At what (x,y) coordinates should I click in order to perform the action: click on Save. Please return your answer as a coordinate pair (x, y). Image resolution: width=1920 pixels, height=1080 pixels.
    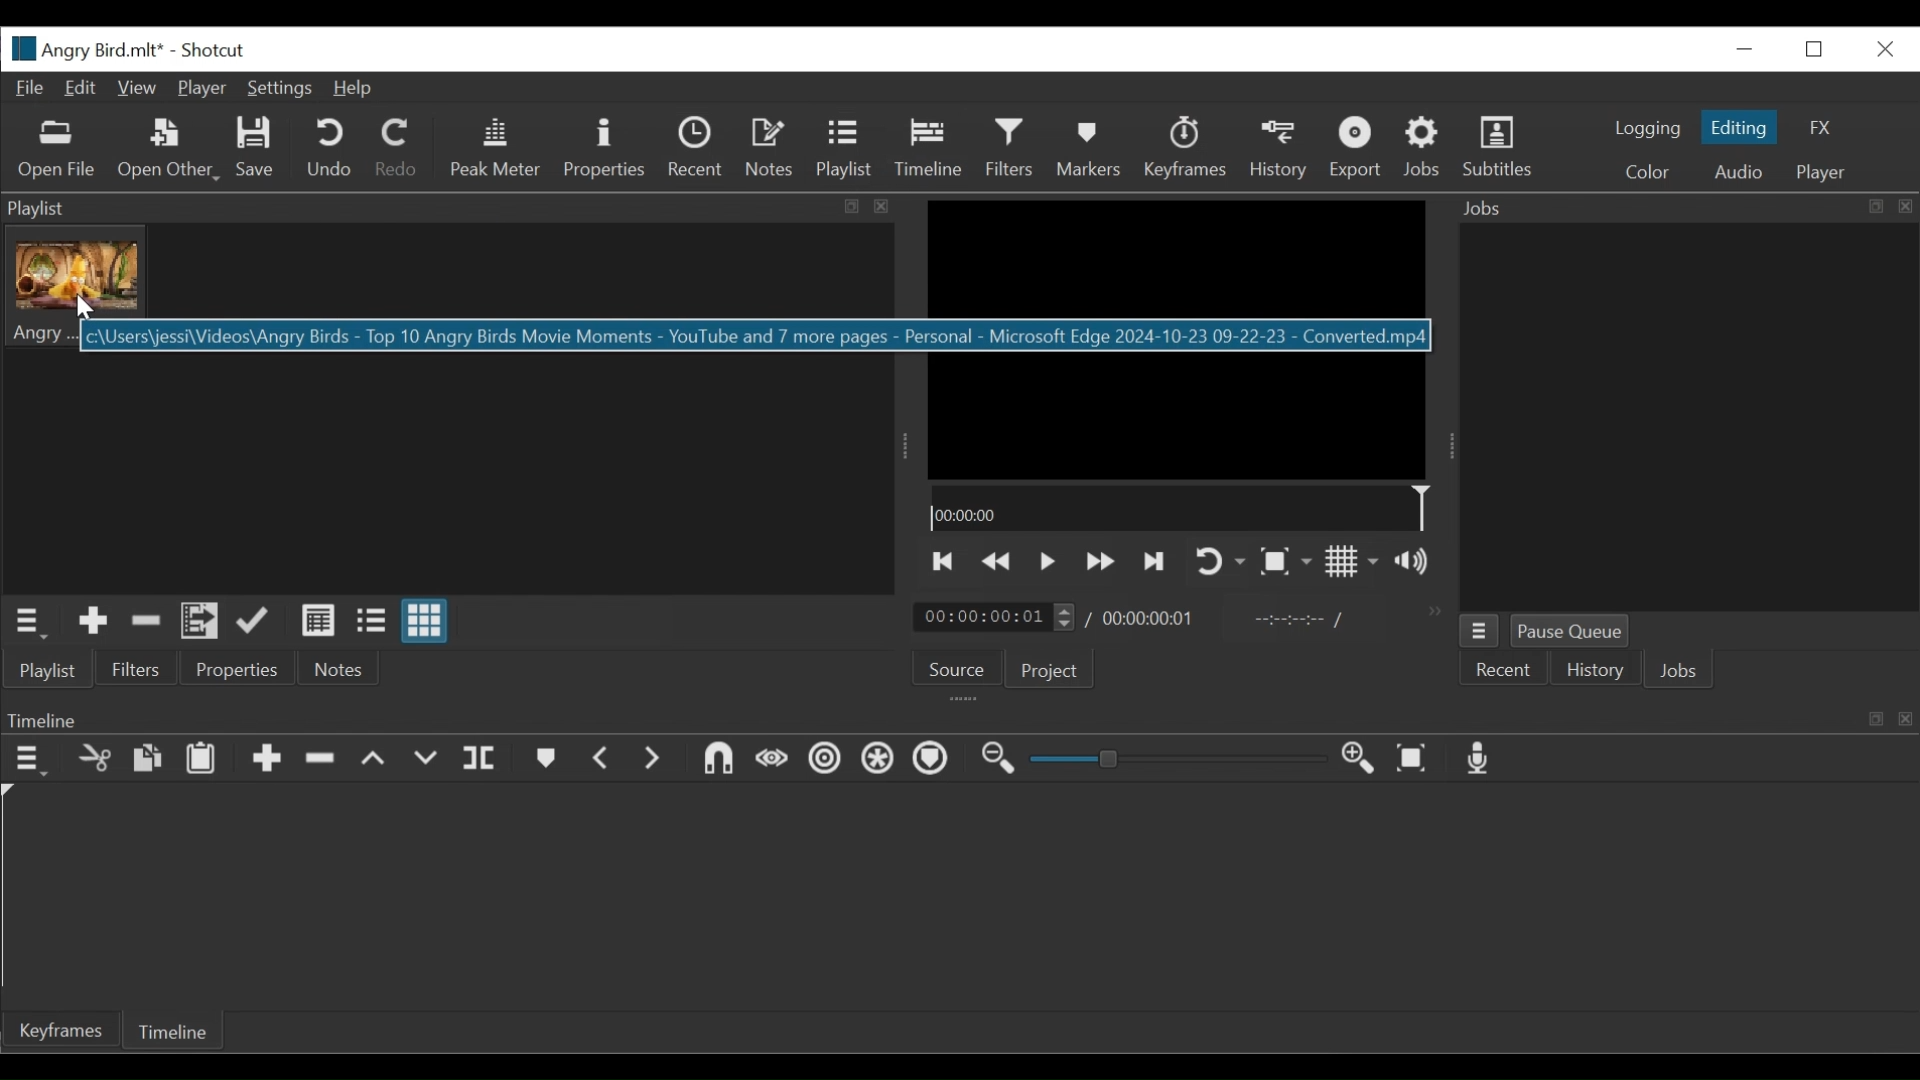
    Looking at the image, I should click on (256, 148).